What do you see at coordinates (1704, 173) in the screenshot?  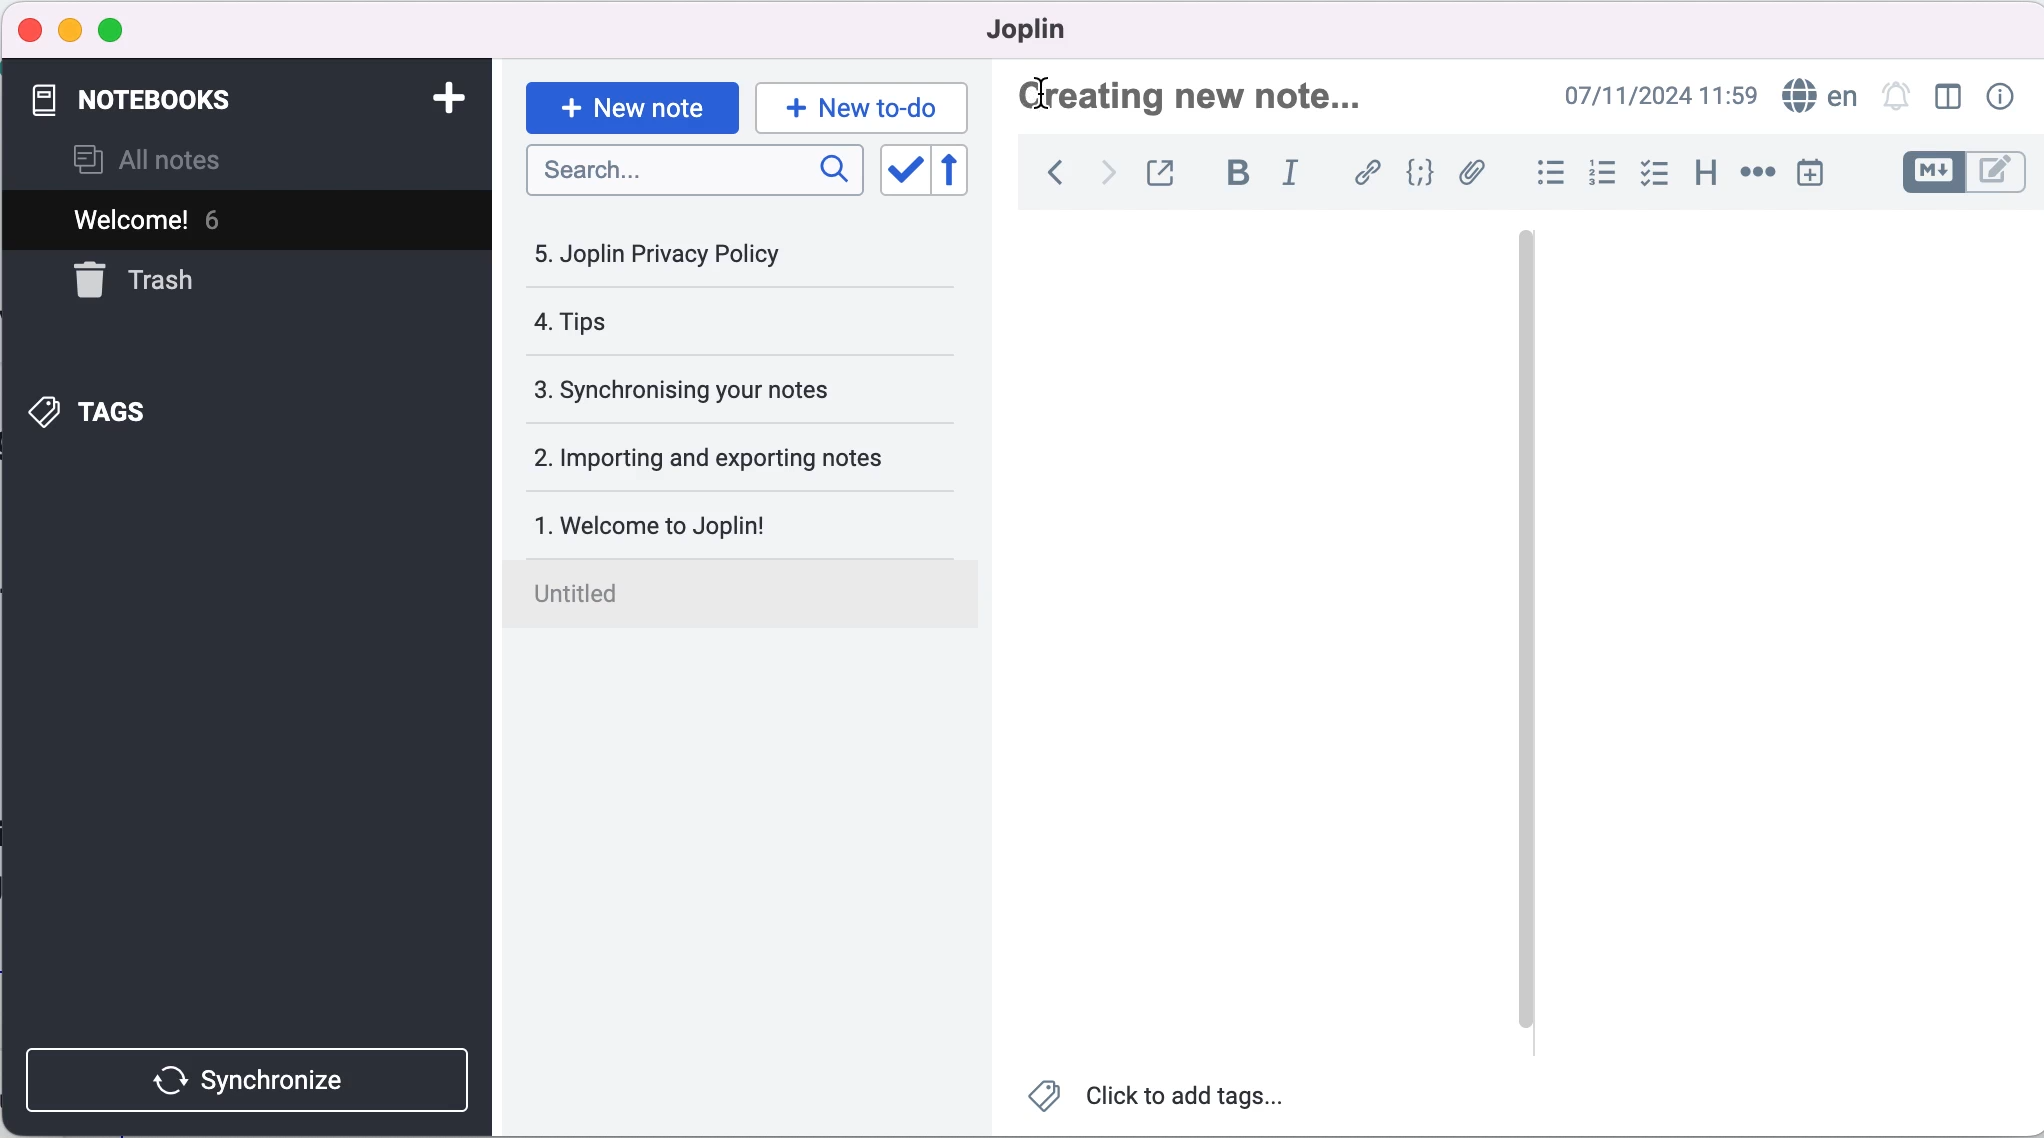 I see `heading` at bounding box center [1704, 173].